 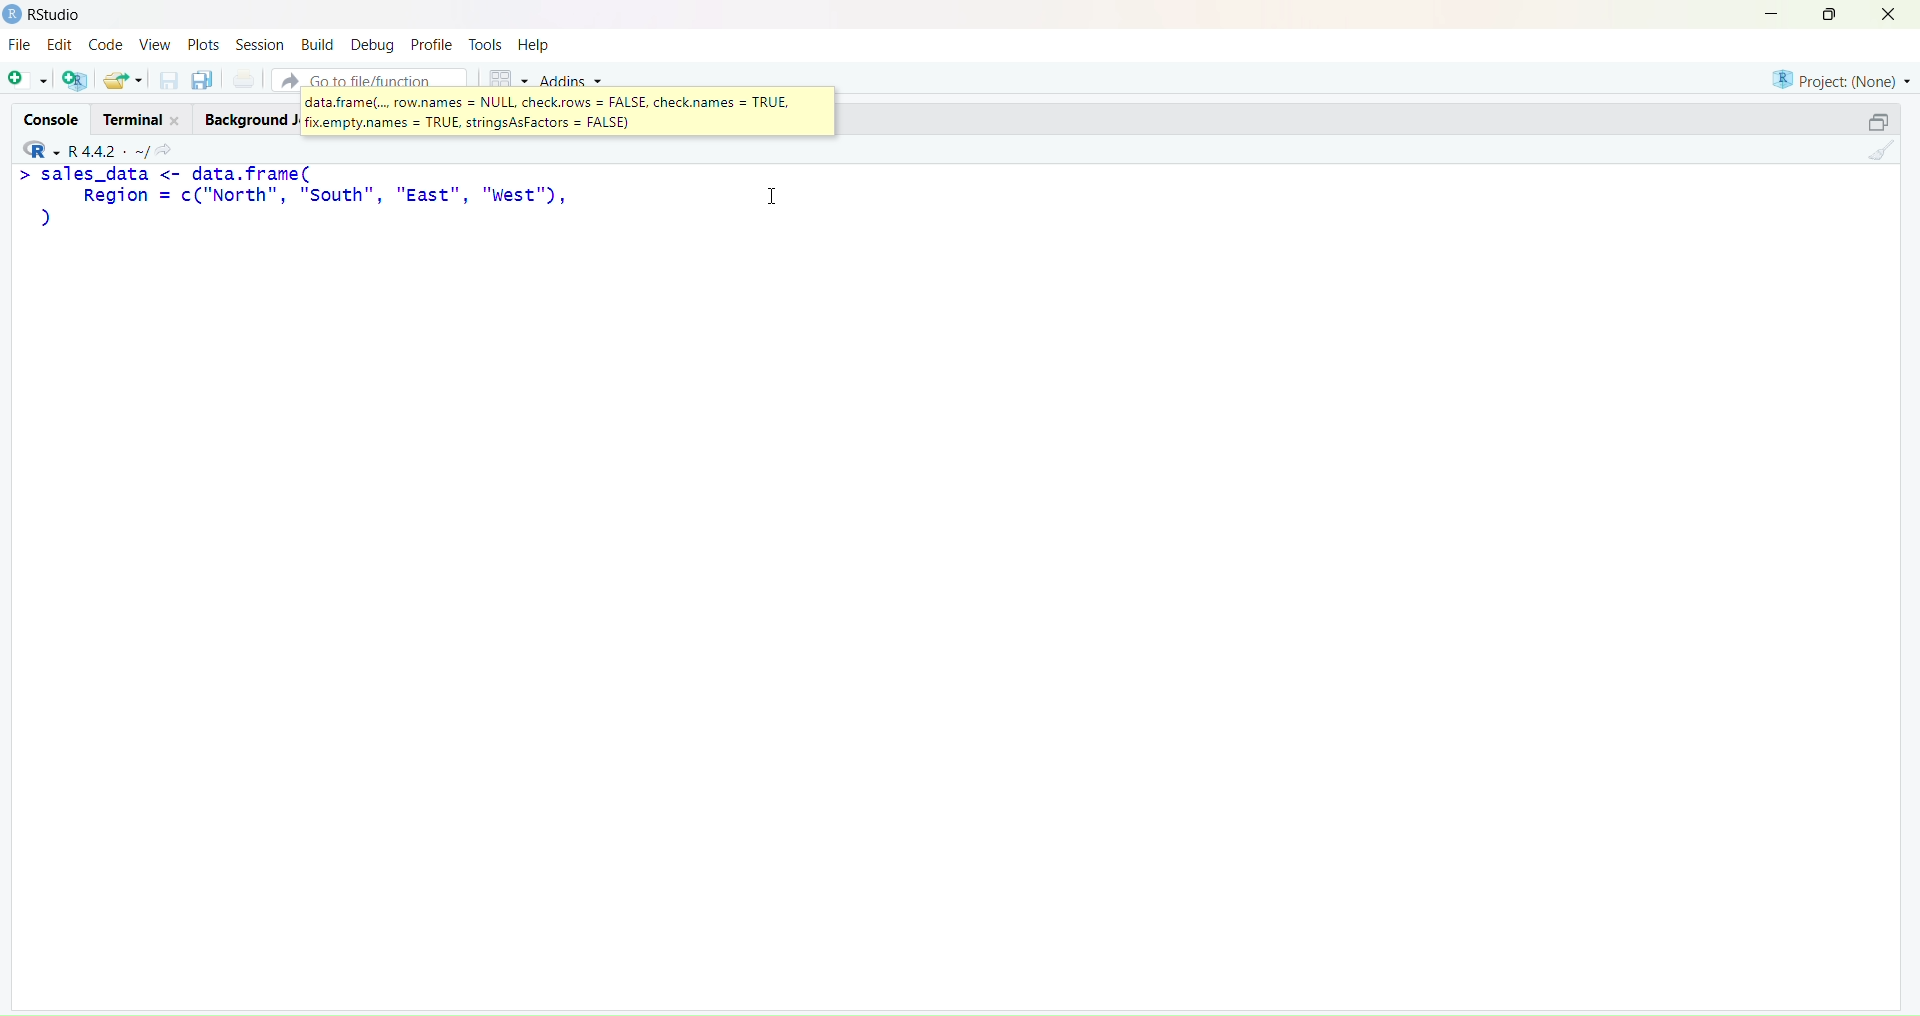 I want to click on sales_data <- data.trame(
Region = c("North", "South", "East", "west"),
bY, so click(x=310, y=197).